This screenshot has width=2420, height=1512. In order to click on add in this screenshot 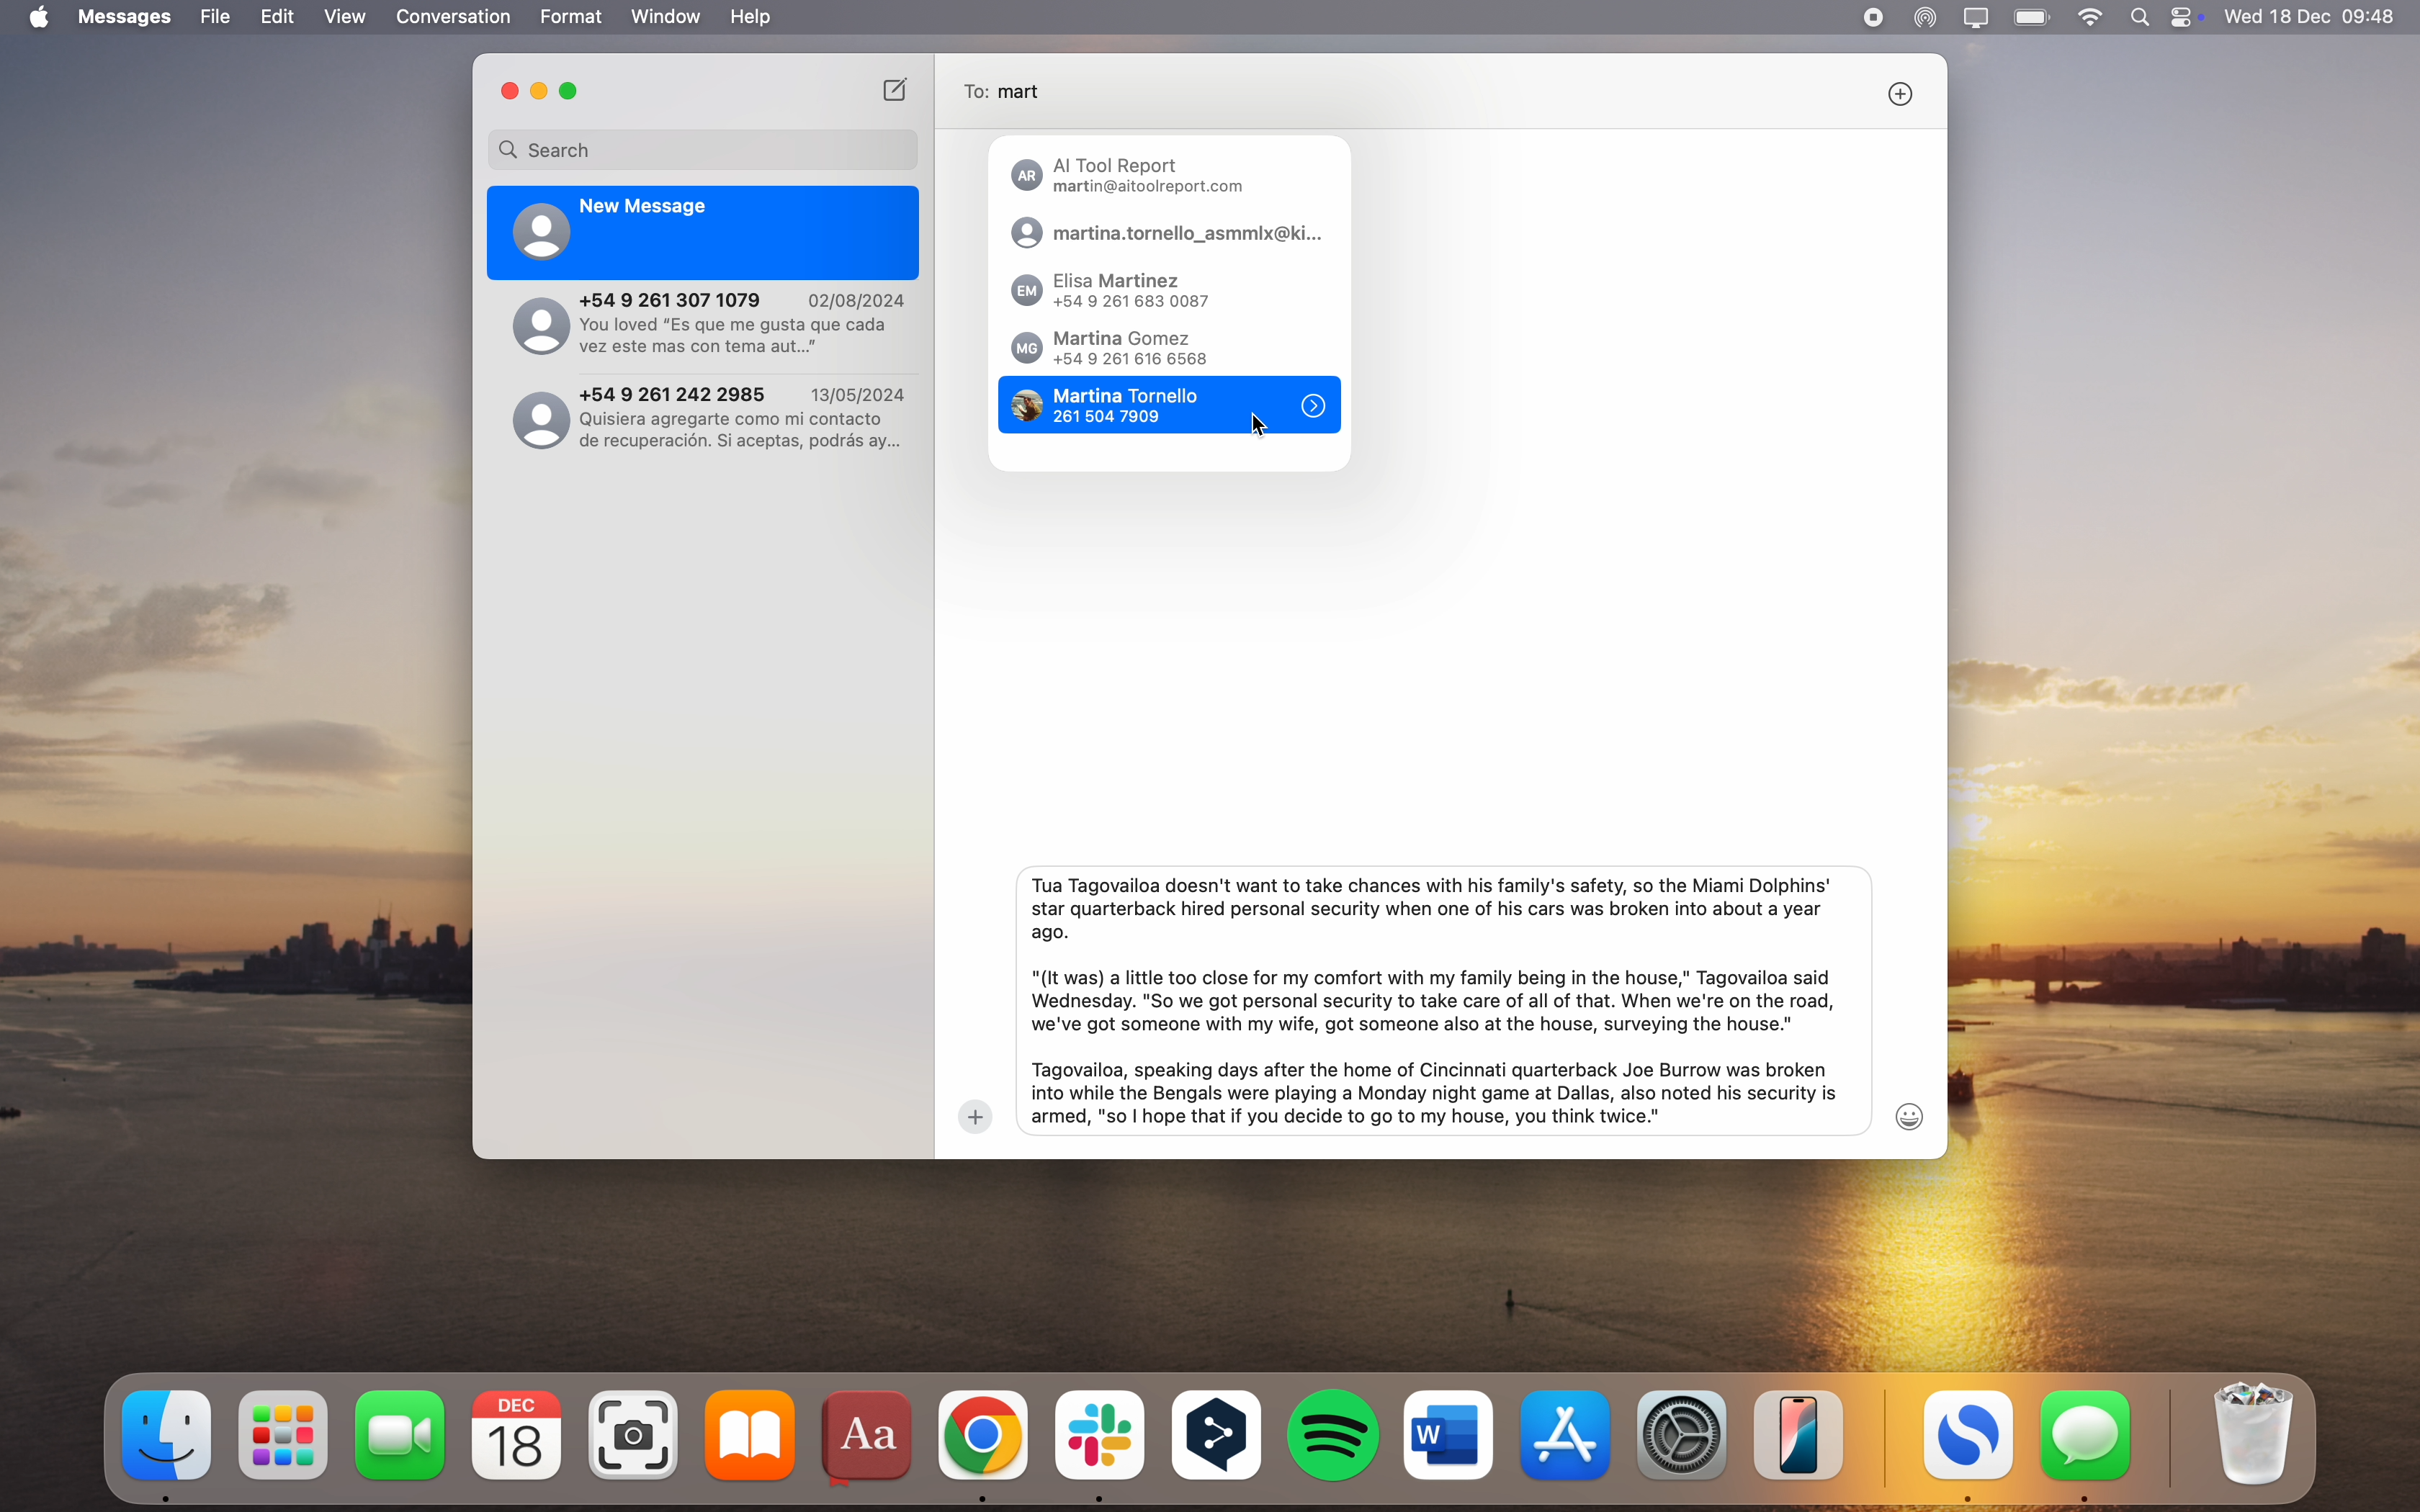, I will do `click(1900, 93)`.